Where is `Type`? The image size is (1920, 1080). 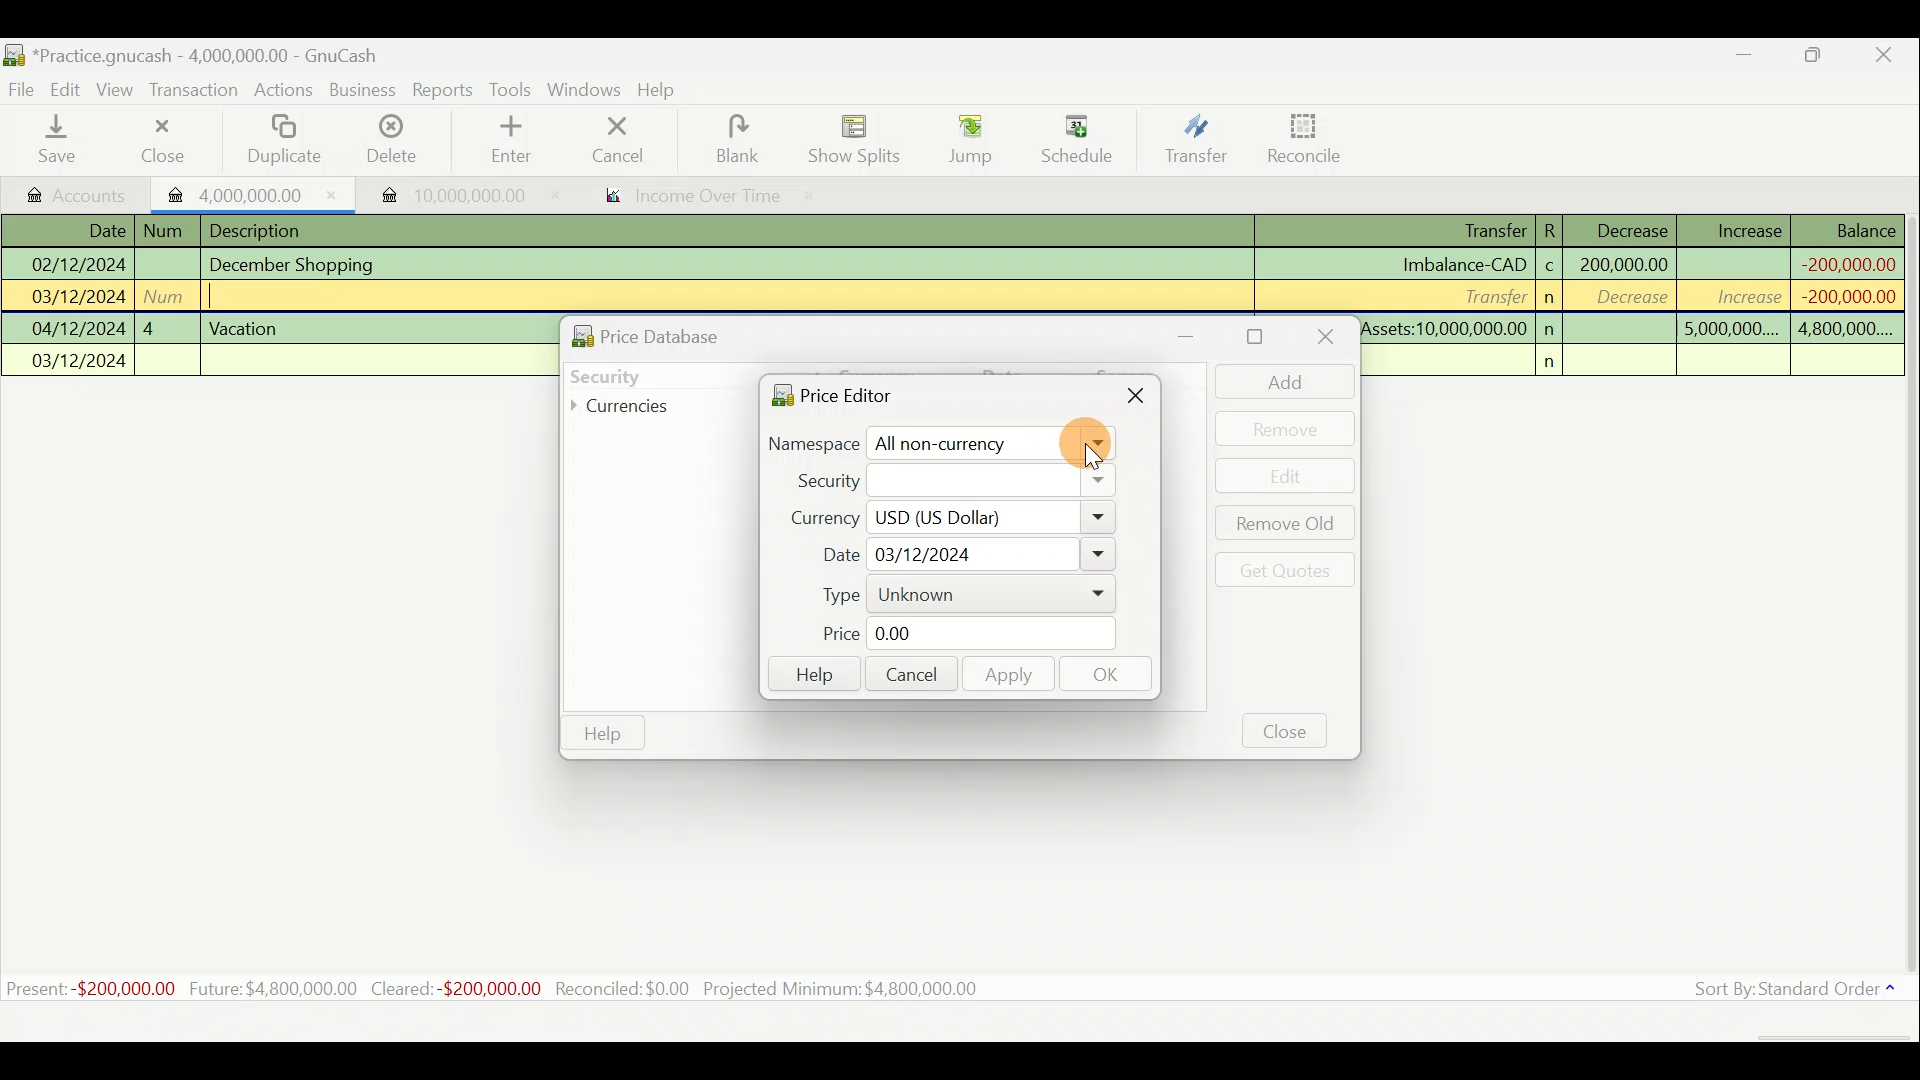
Type is located at coordinates (955, 595).